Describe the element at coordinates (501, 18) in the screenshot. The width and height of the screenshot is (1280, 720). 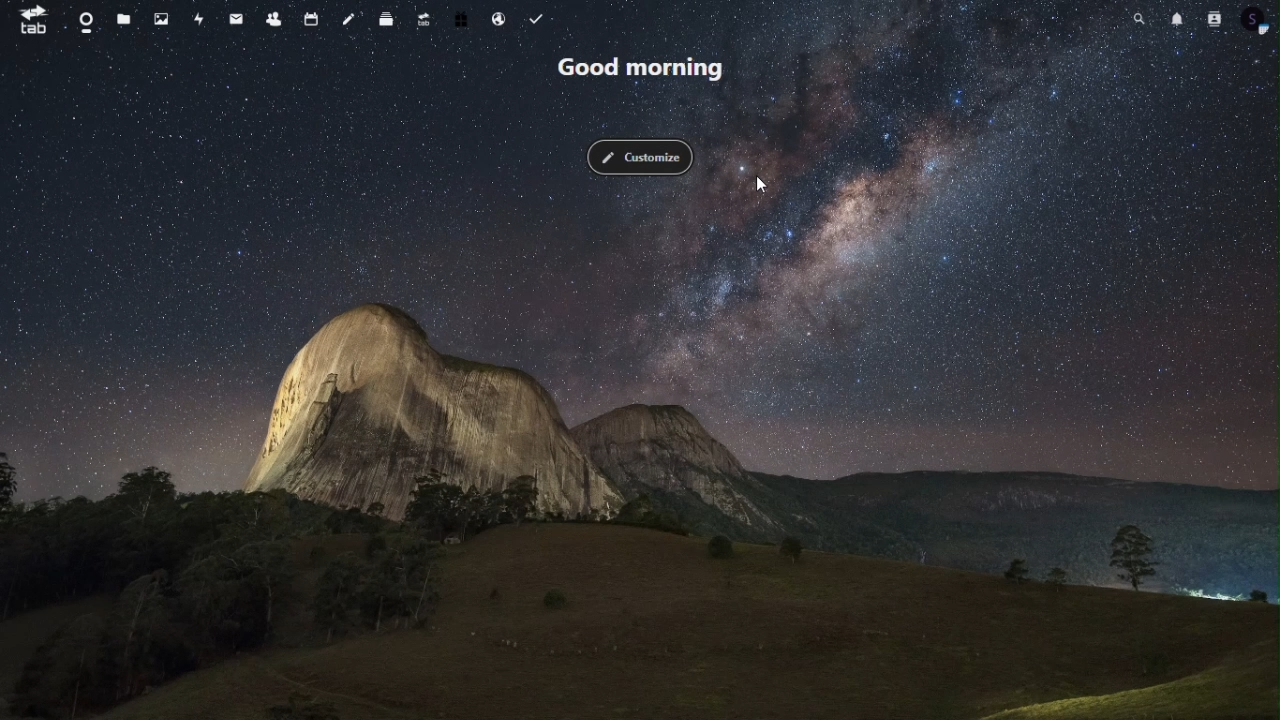
I see `email hosting` at that location.